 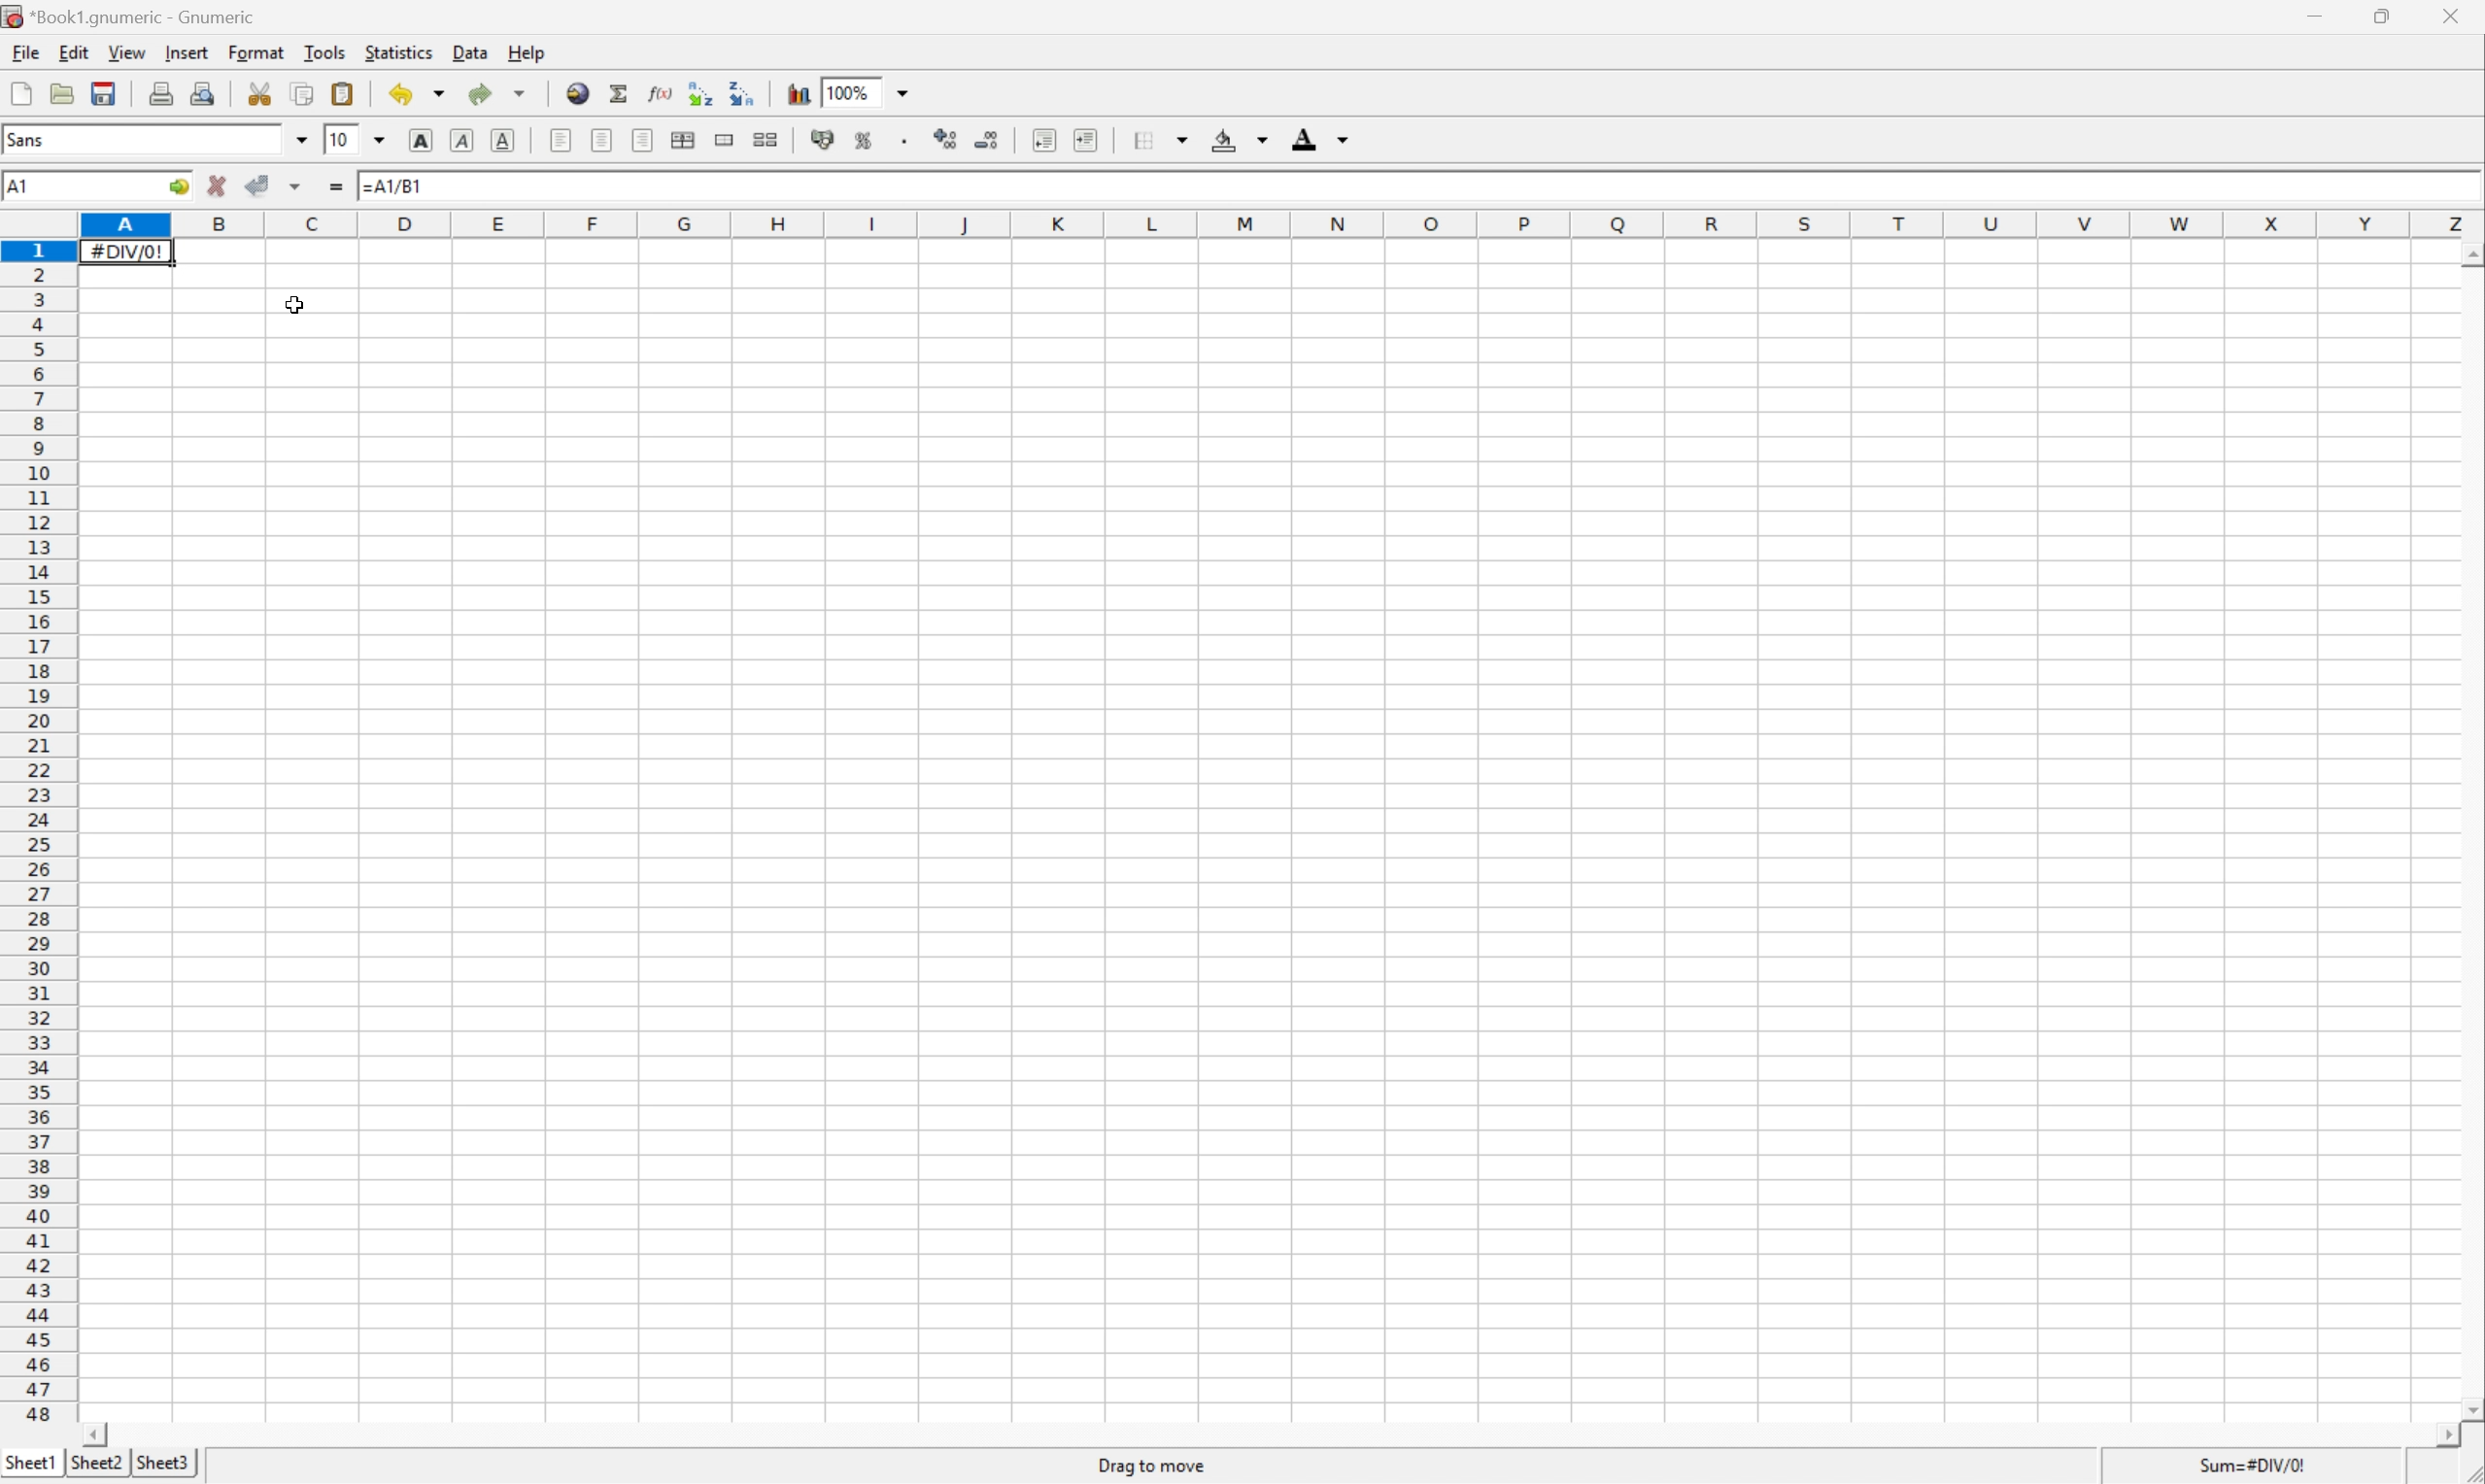 What do you see at coordinates (1145, 140) in the screenshot?
I see `Borders` at bounding box center [1145, 140].